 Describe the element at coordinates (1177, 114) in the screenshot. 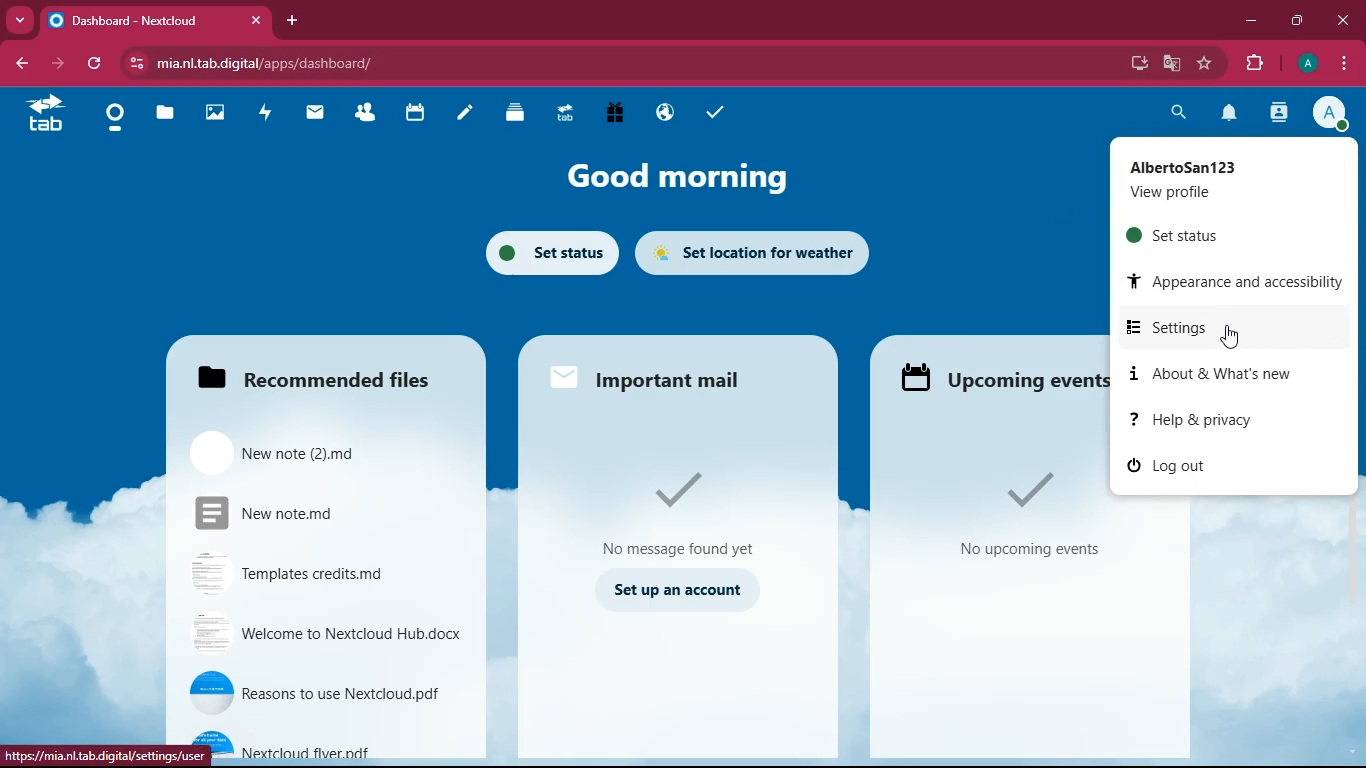

I see `search` at that location.